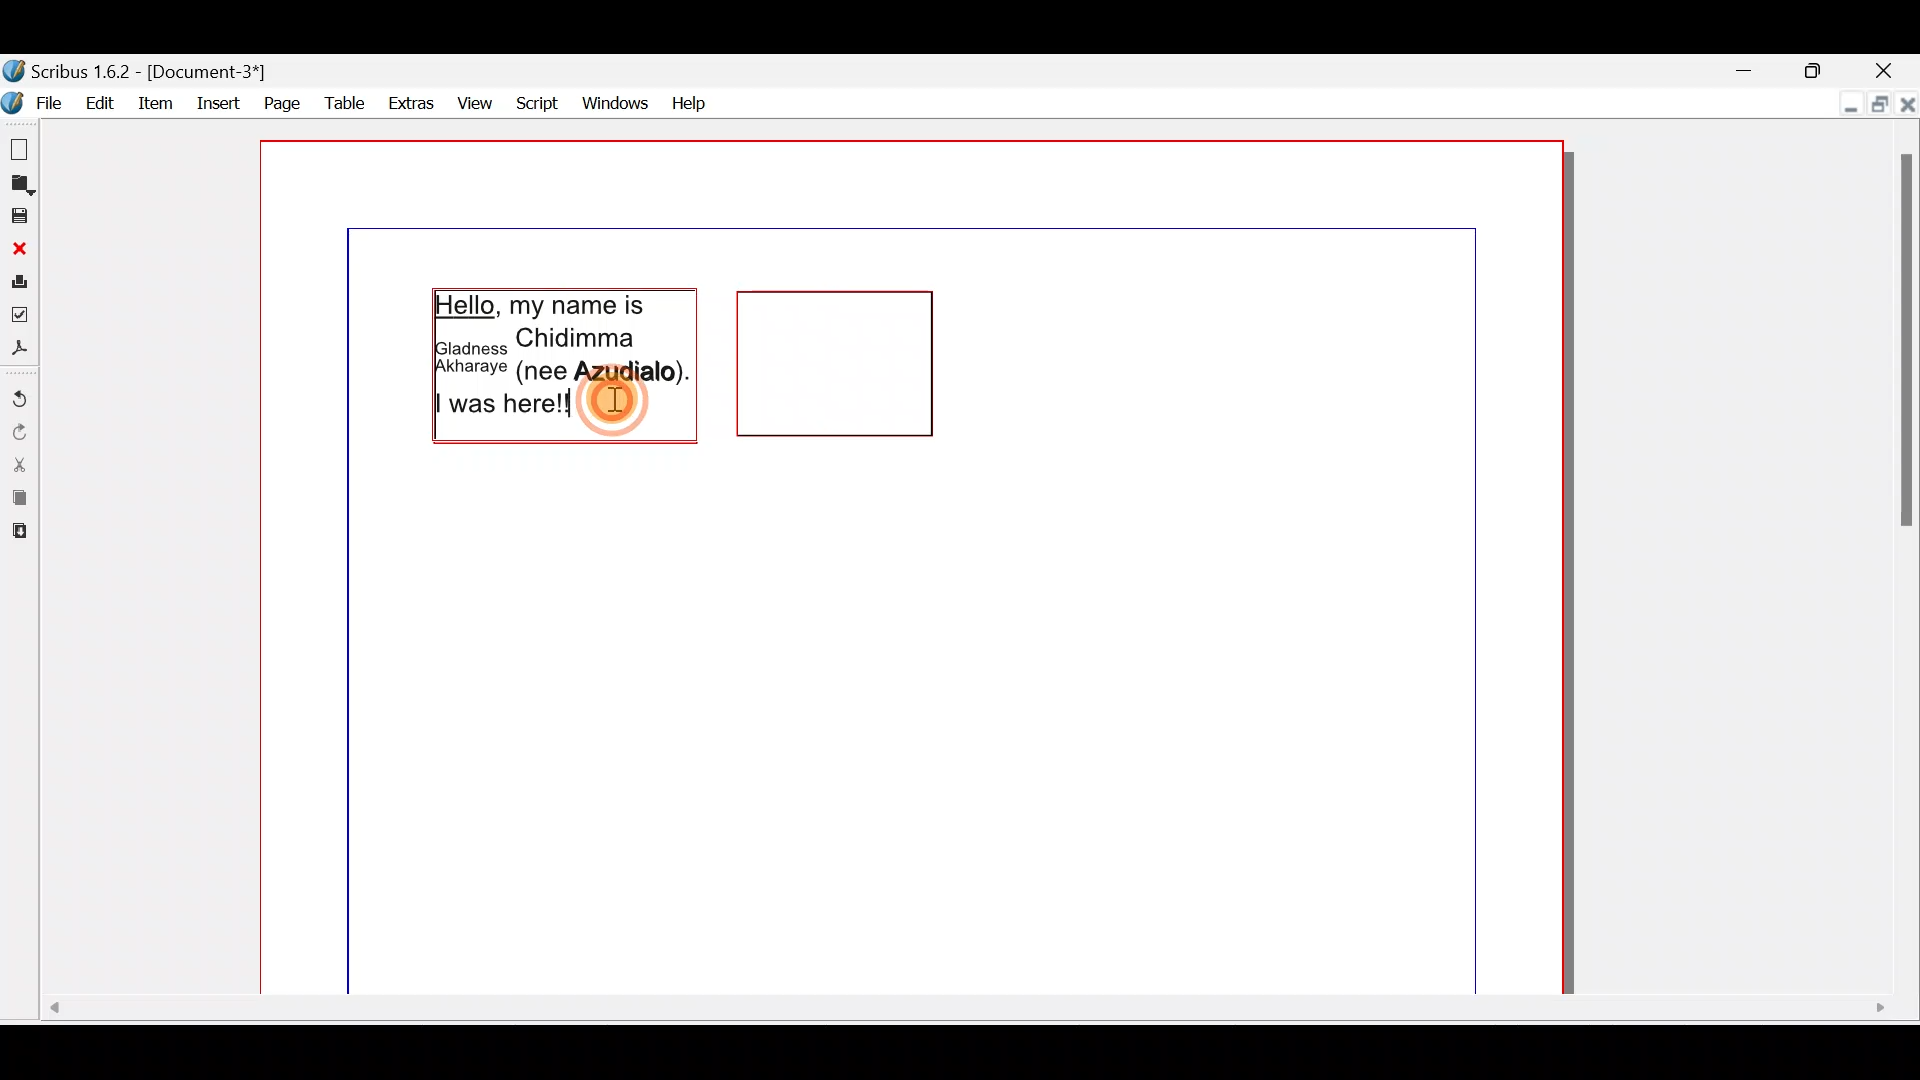  Describe the element at coordinates (18, 431) in the screenshot. I see `Redo` at that location.